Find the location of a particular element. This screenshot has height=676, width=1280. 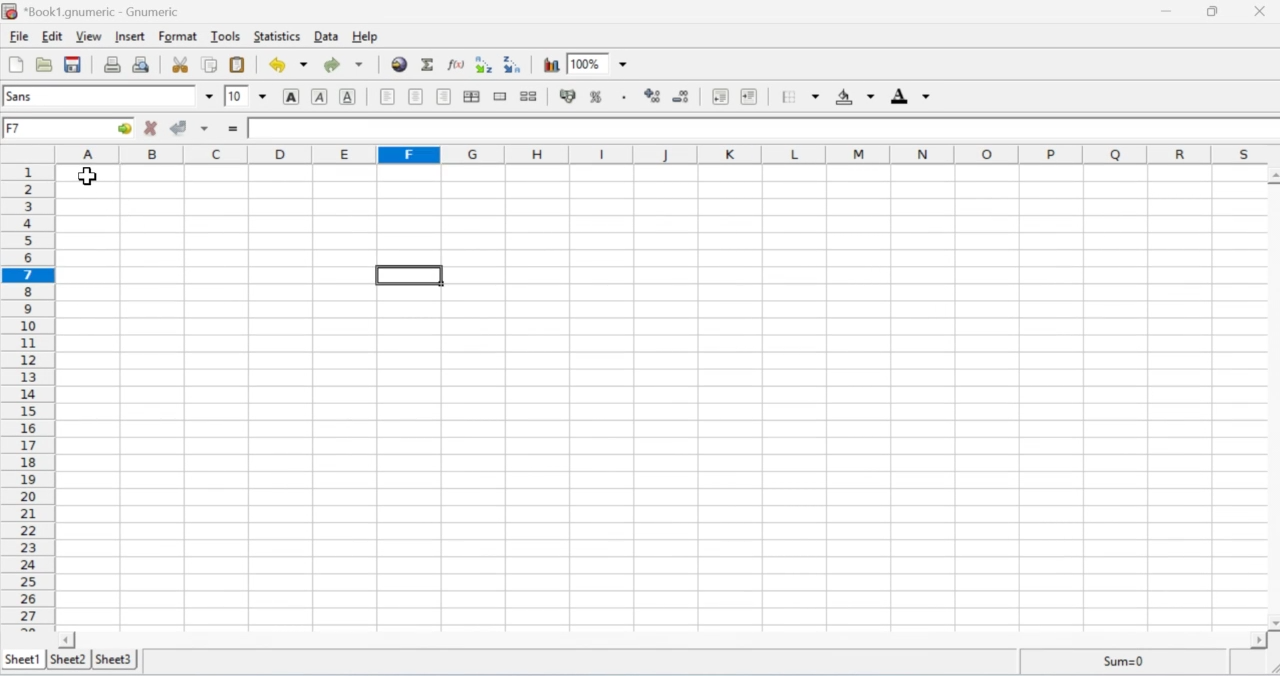

Scroll bar is located at coordinates (669, 639).